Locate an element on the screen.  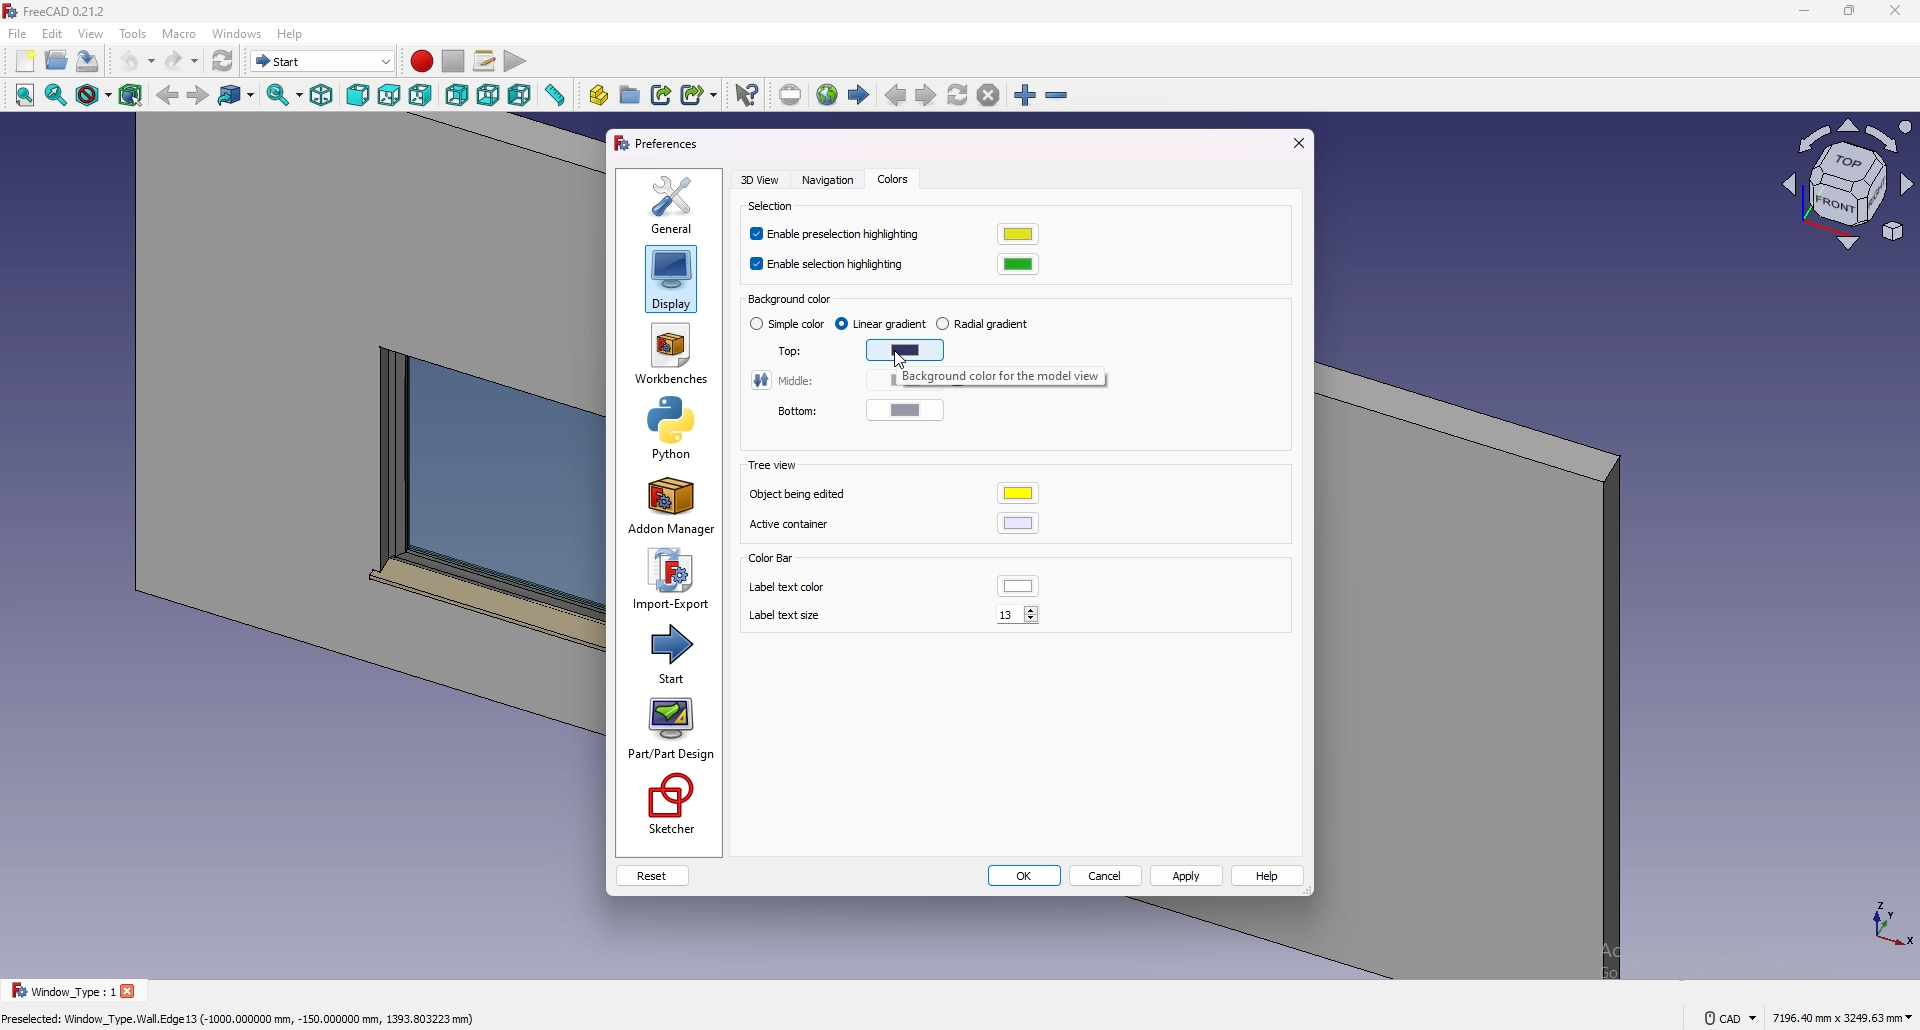
sketcher is located at coordinates (669, 805).